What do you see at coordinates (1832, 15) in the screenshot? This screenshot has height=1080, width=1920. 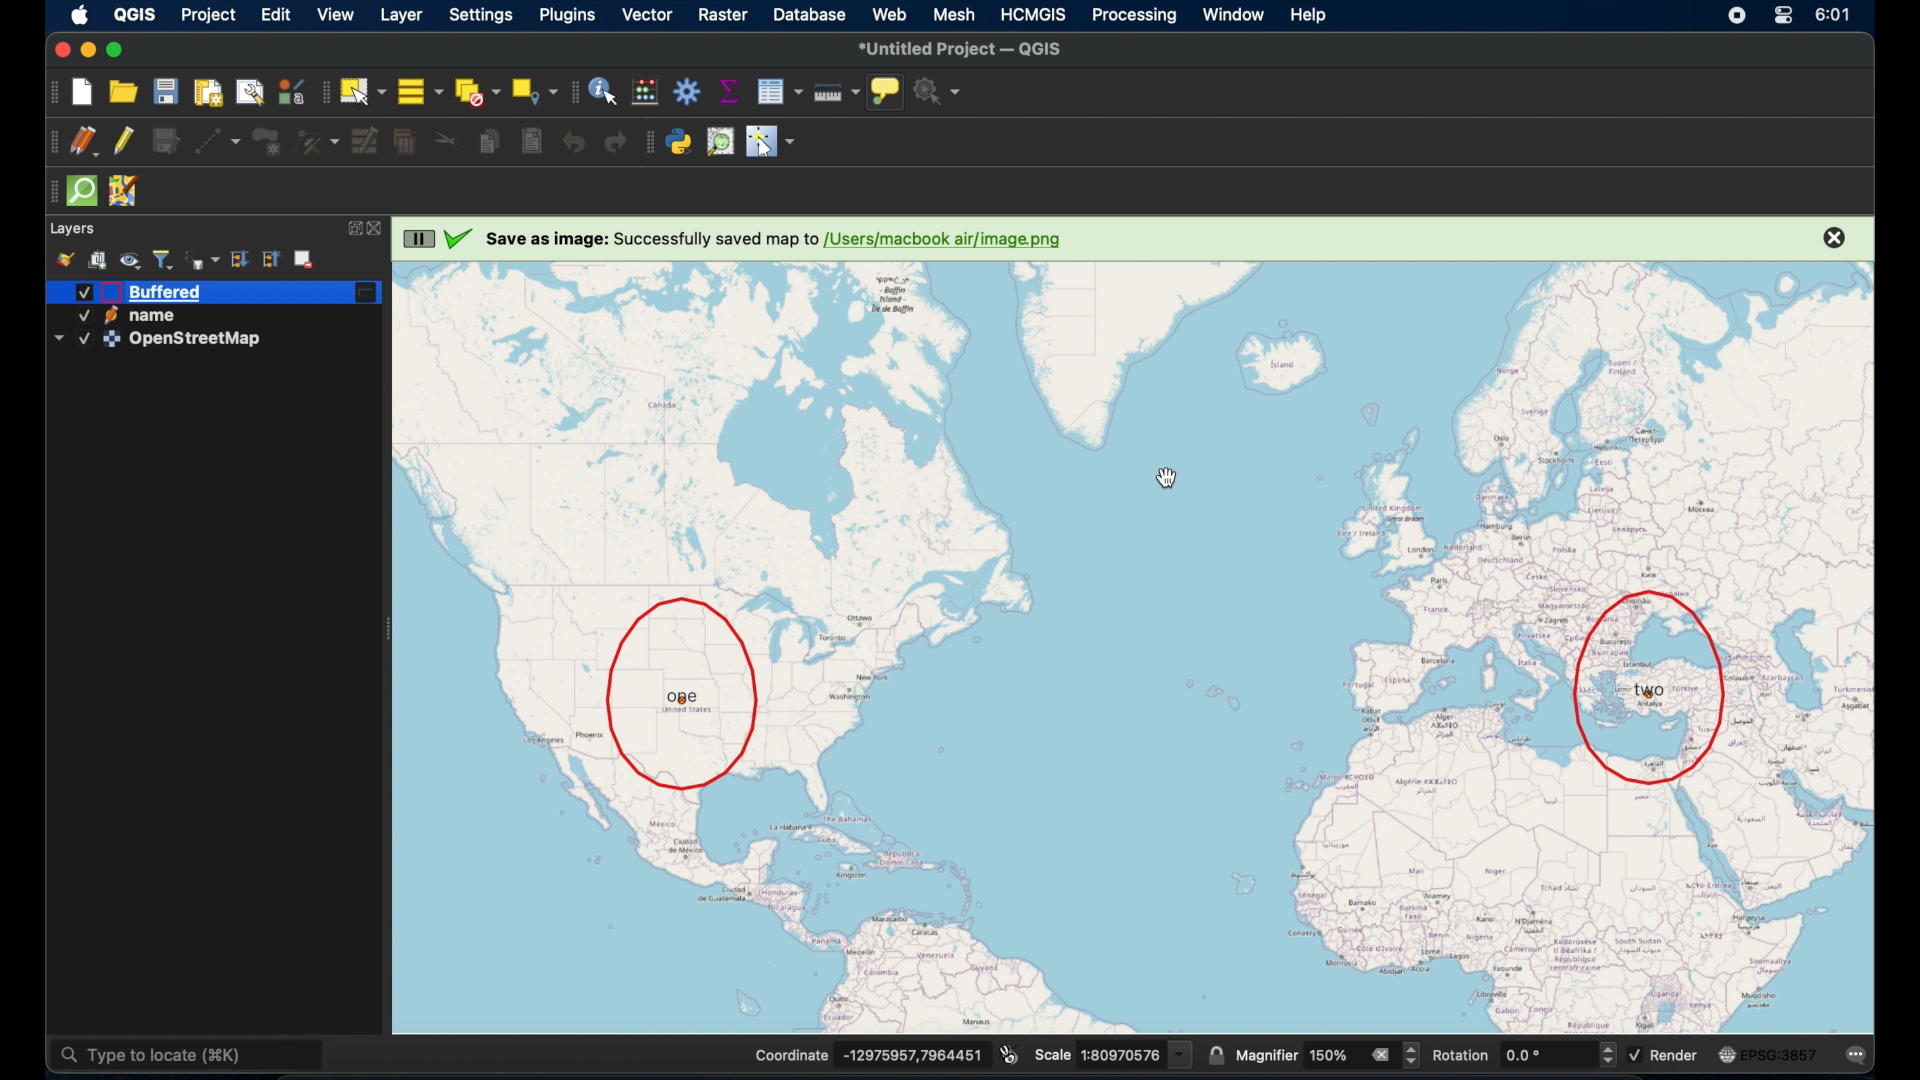 I see `time 6:01` at bounding box center [1832, 15].